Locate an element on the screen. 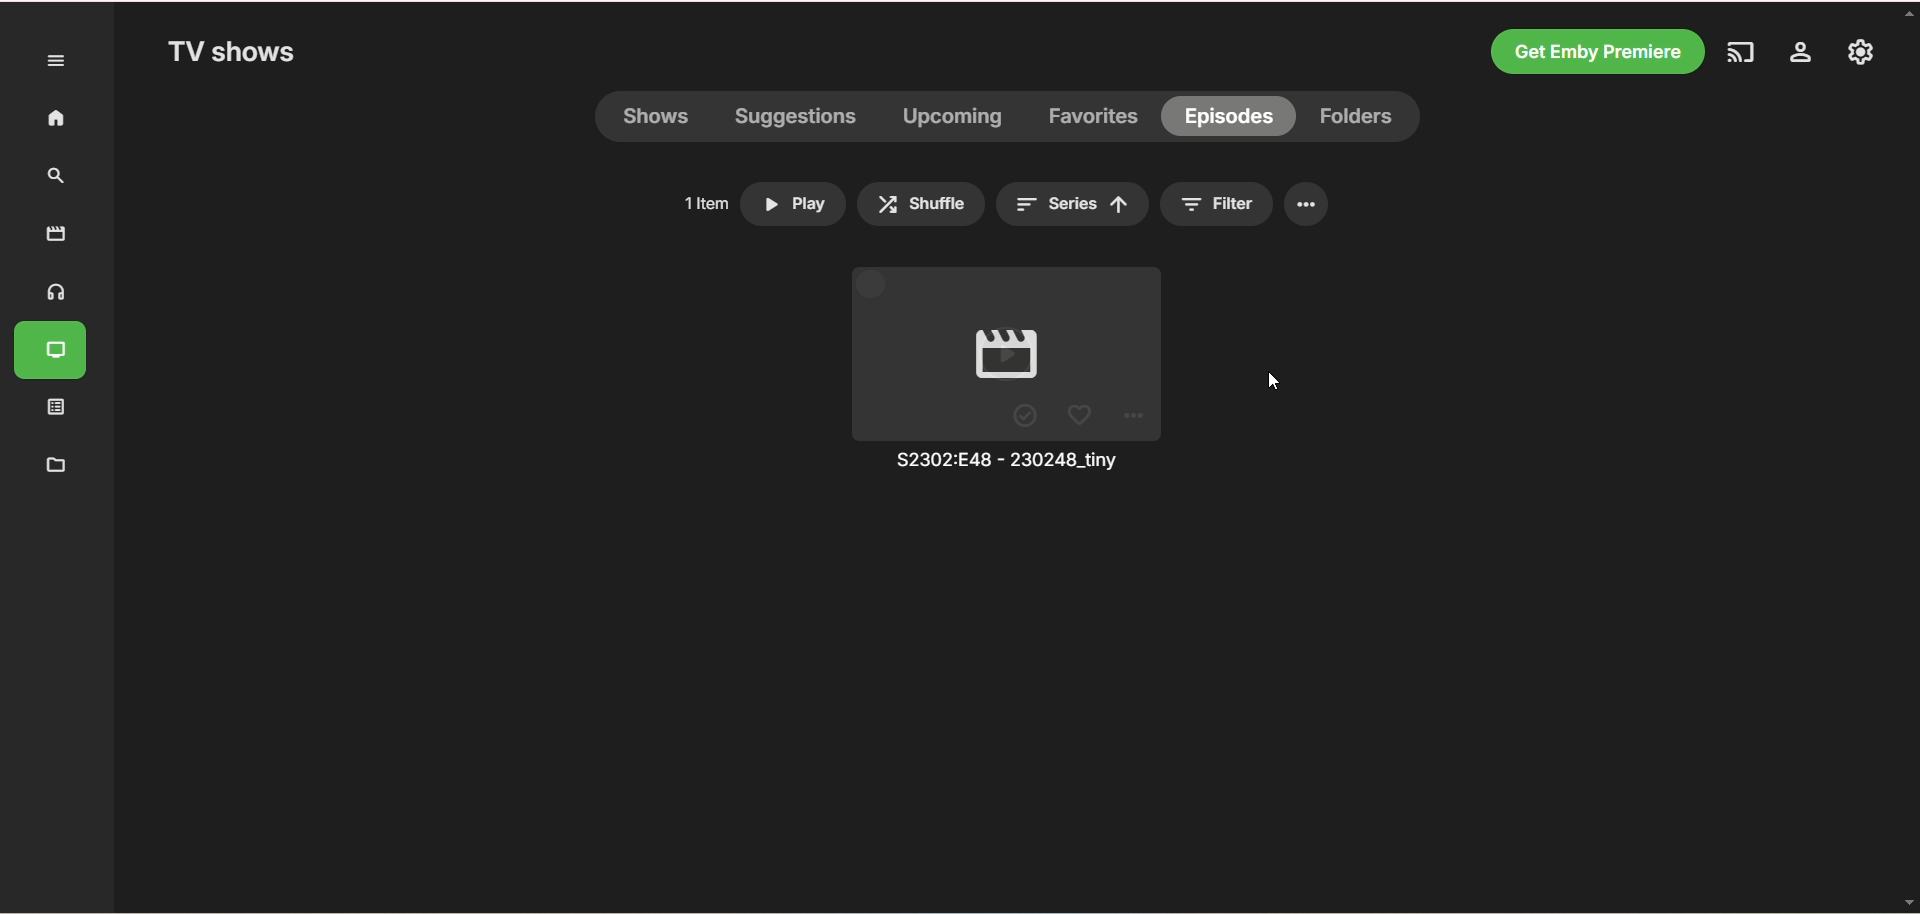  options is located at coordinates (1315, 208).